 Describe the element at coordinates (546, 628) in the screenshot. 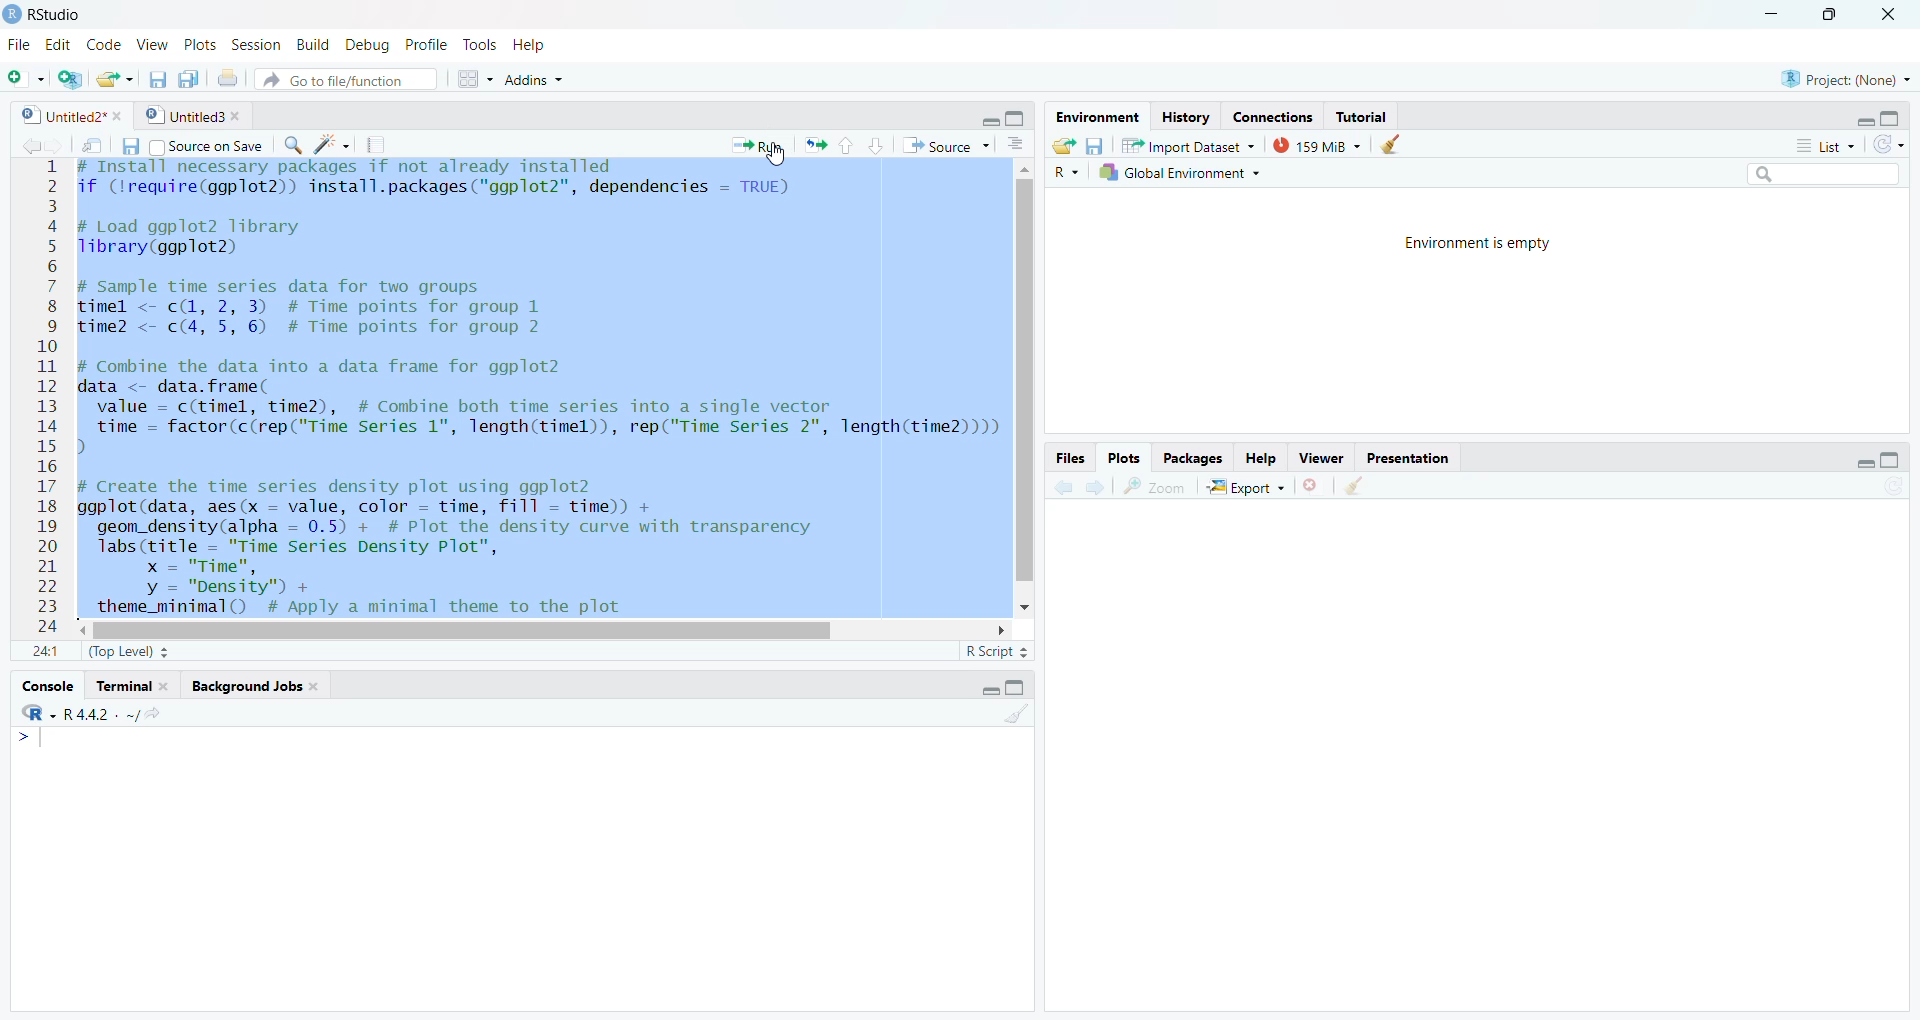

I see `Scroll` at that location.